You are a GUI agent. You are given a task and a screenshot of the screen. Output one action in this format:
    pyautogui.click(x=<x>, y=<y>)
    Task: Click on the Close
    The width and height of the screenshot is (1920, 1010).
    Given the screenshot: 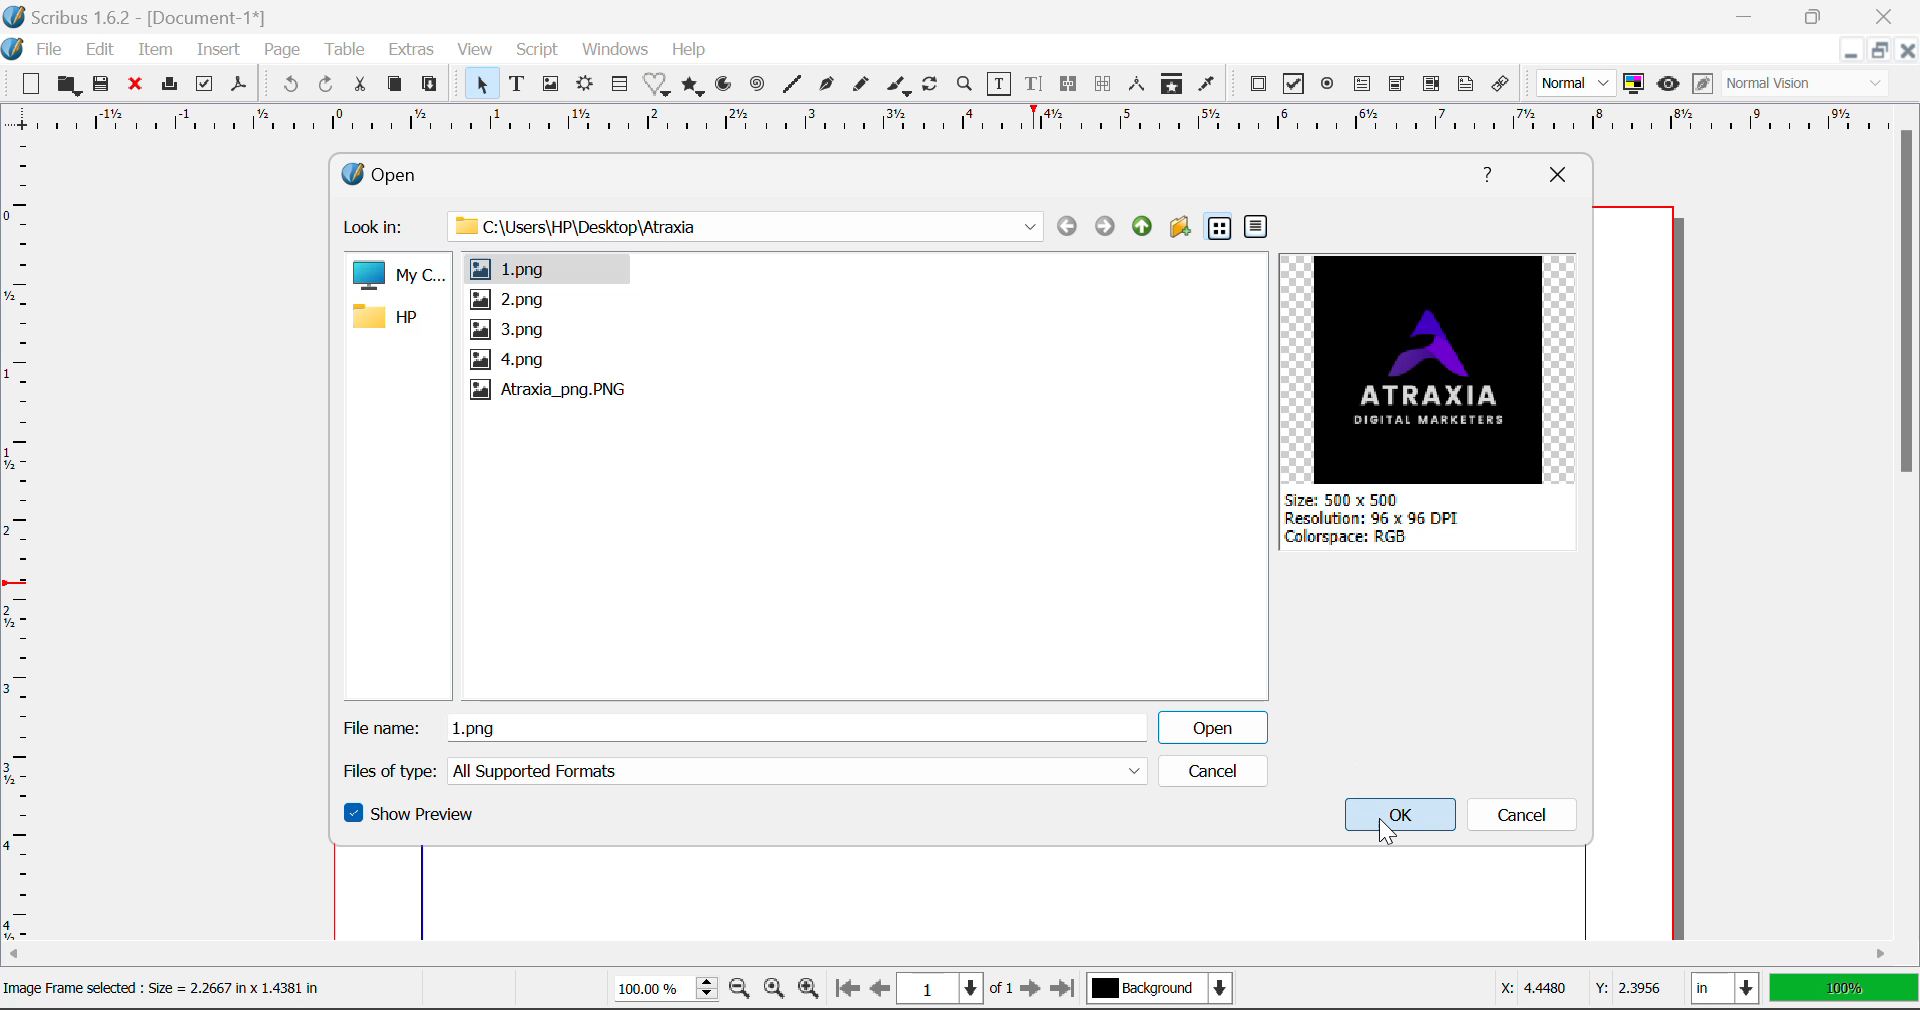 What is the action you would take?
    pyautogui.click(x=139, y=87)
    